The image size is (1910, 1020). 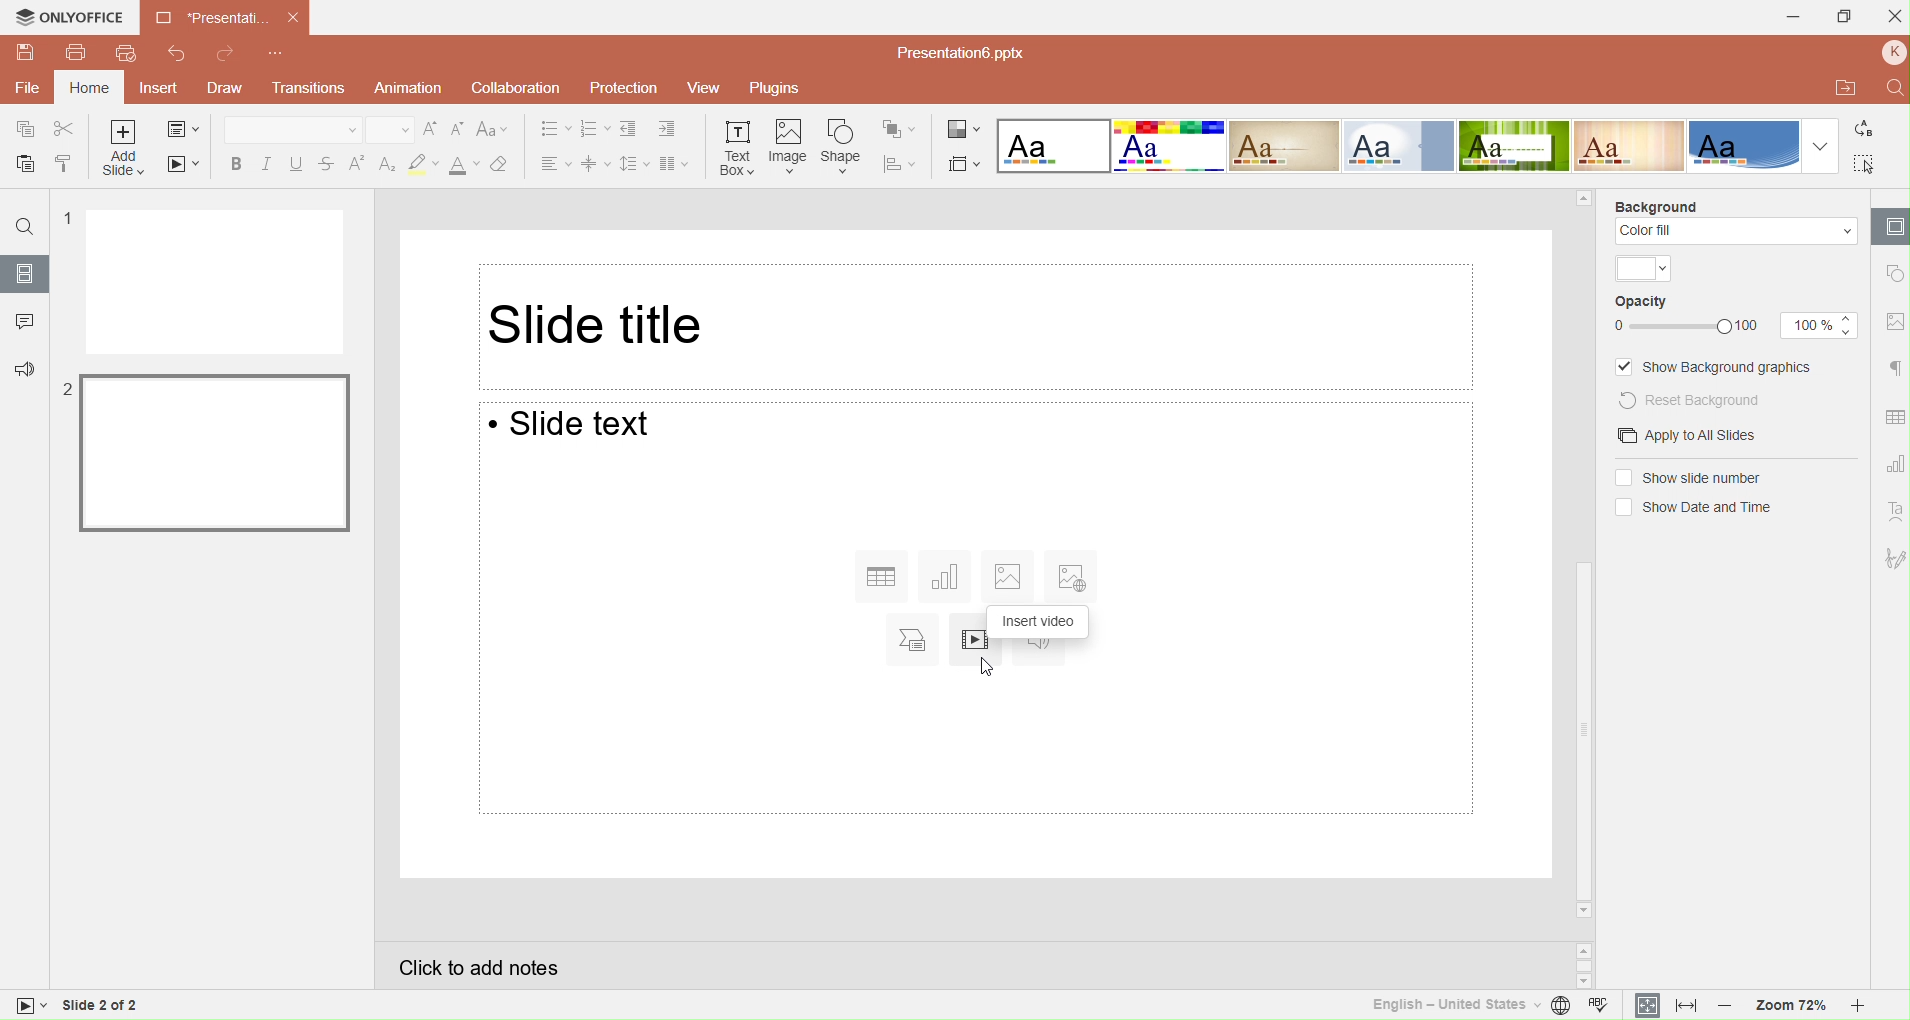 What do you see at coordinates (1170, 145) in the screenshot?
I see `Basic` at bounding box center [1170, 145].